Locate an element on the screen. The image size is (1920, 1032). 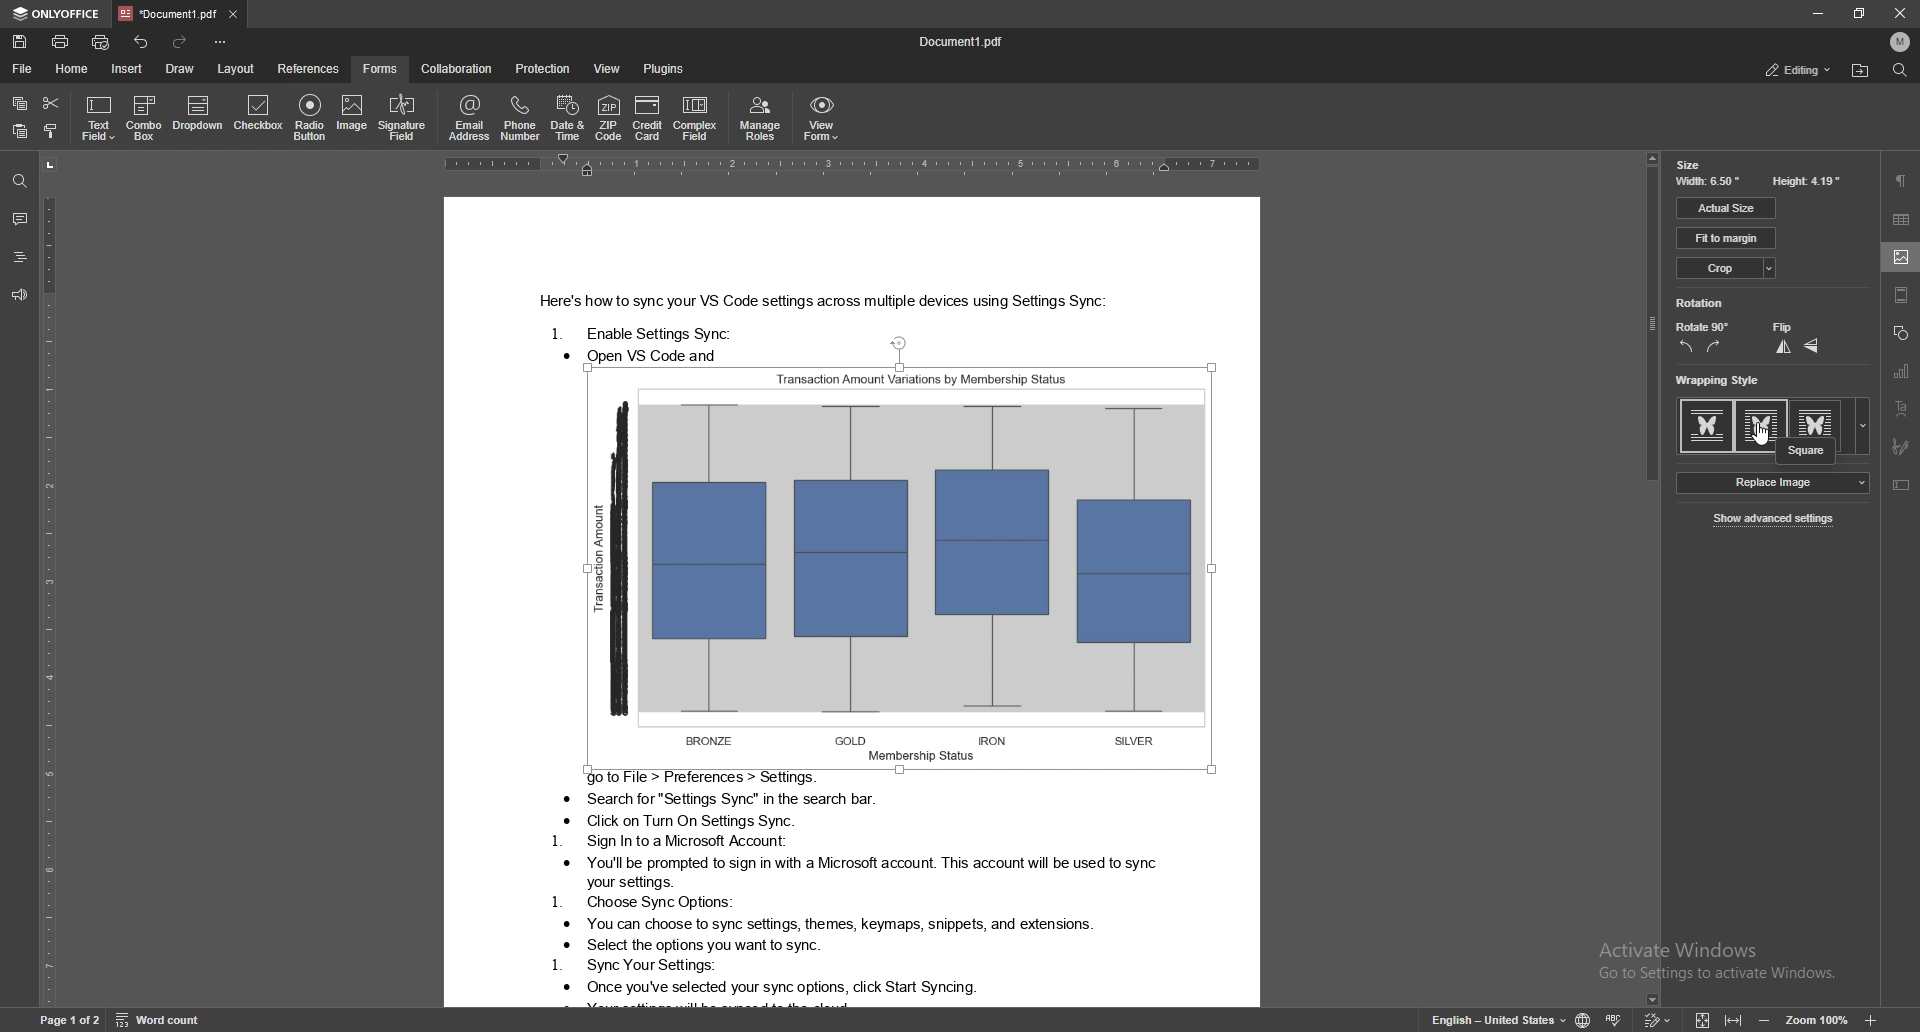
rotation is located at coordinates (1701, 304).